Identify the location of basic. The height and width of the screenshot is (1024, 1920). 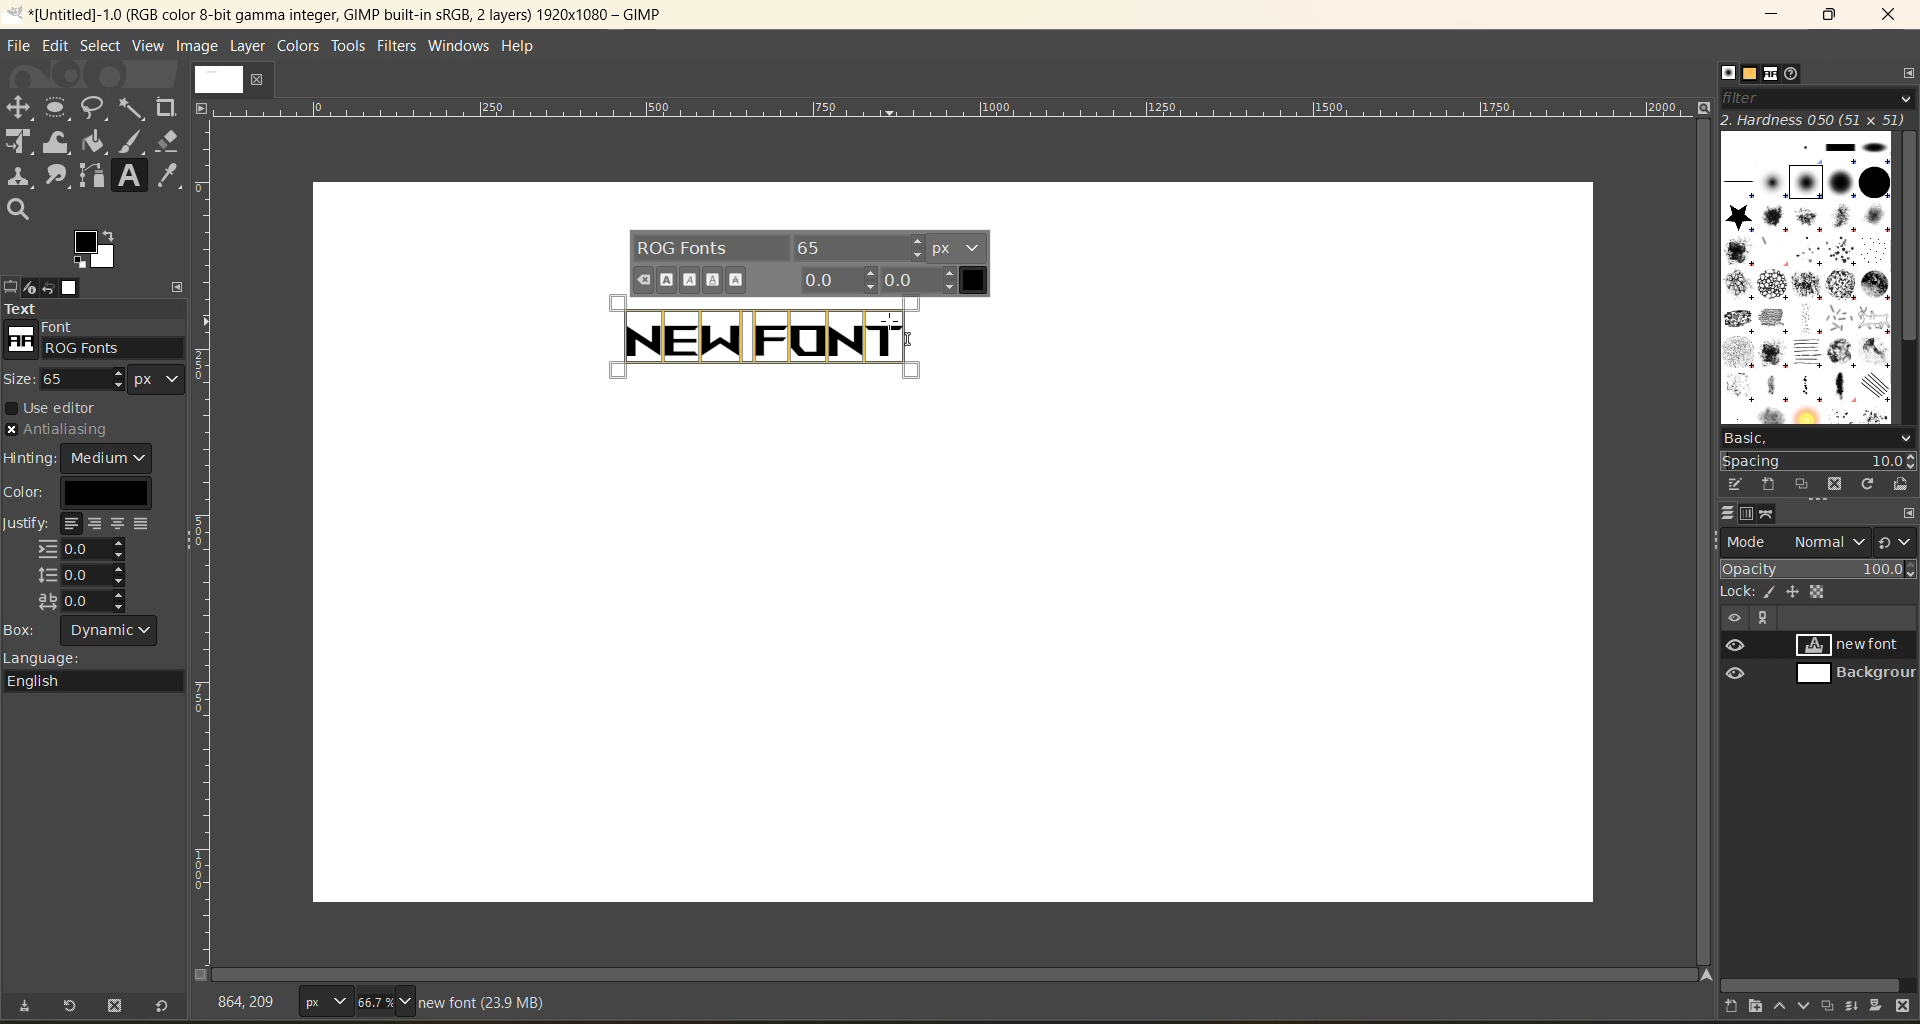
(1819, 440).